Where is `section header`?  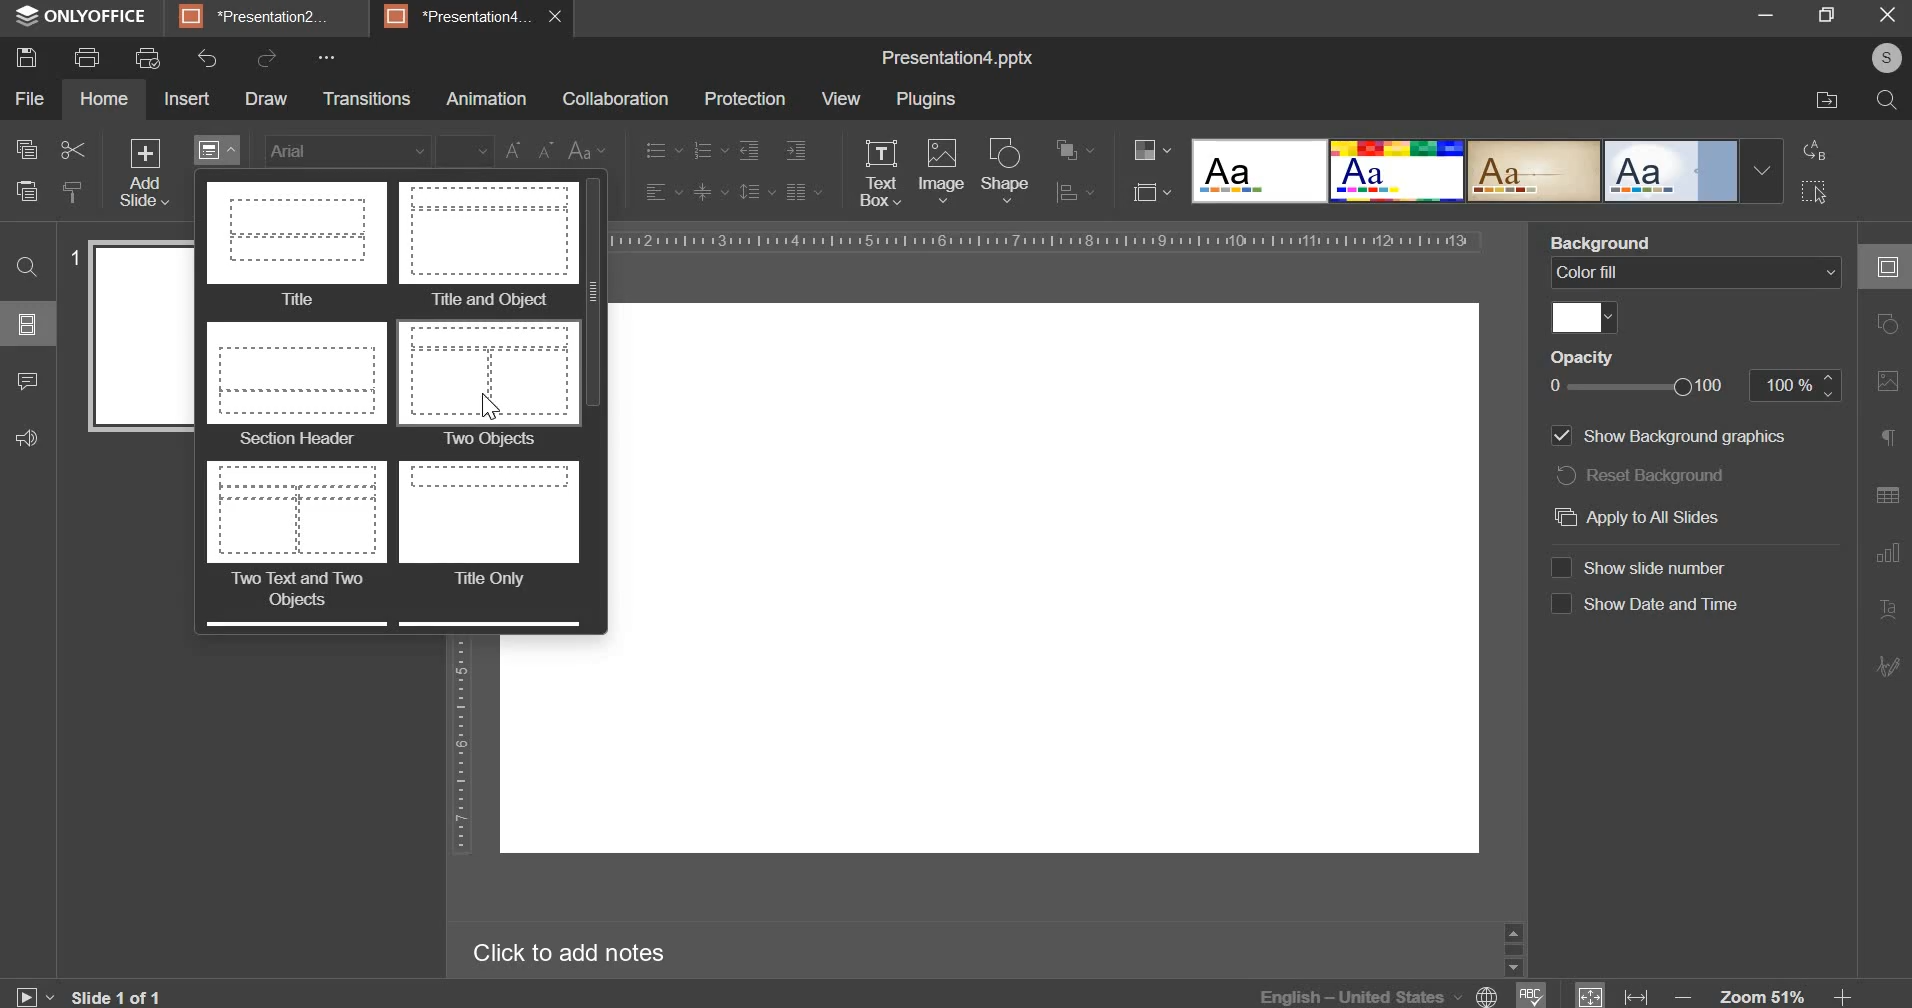 section header is located at coordinates (298, 384).